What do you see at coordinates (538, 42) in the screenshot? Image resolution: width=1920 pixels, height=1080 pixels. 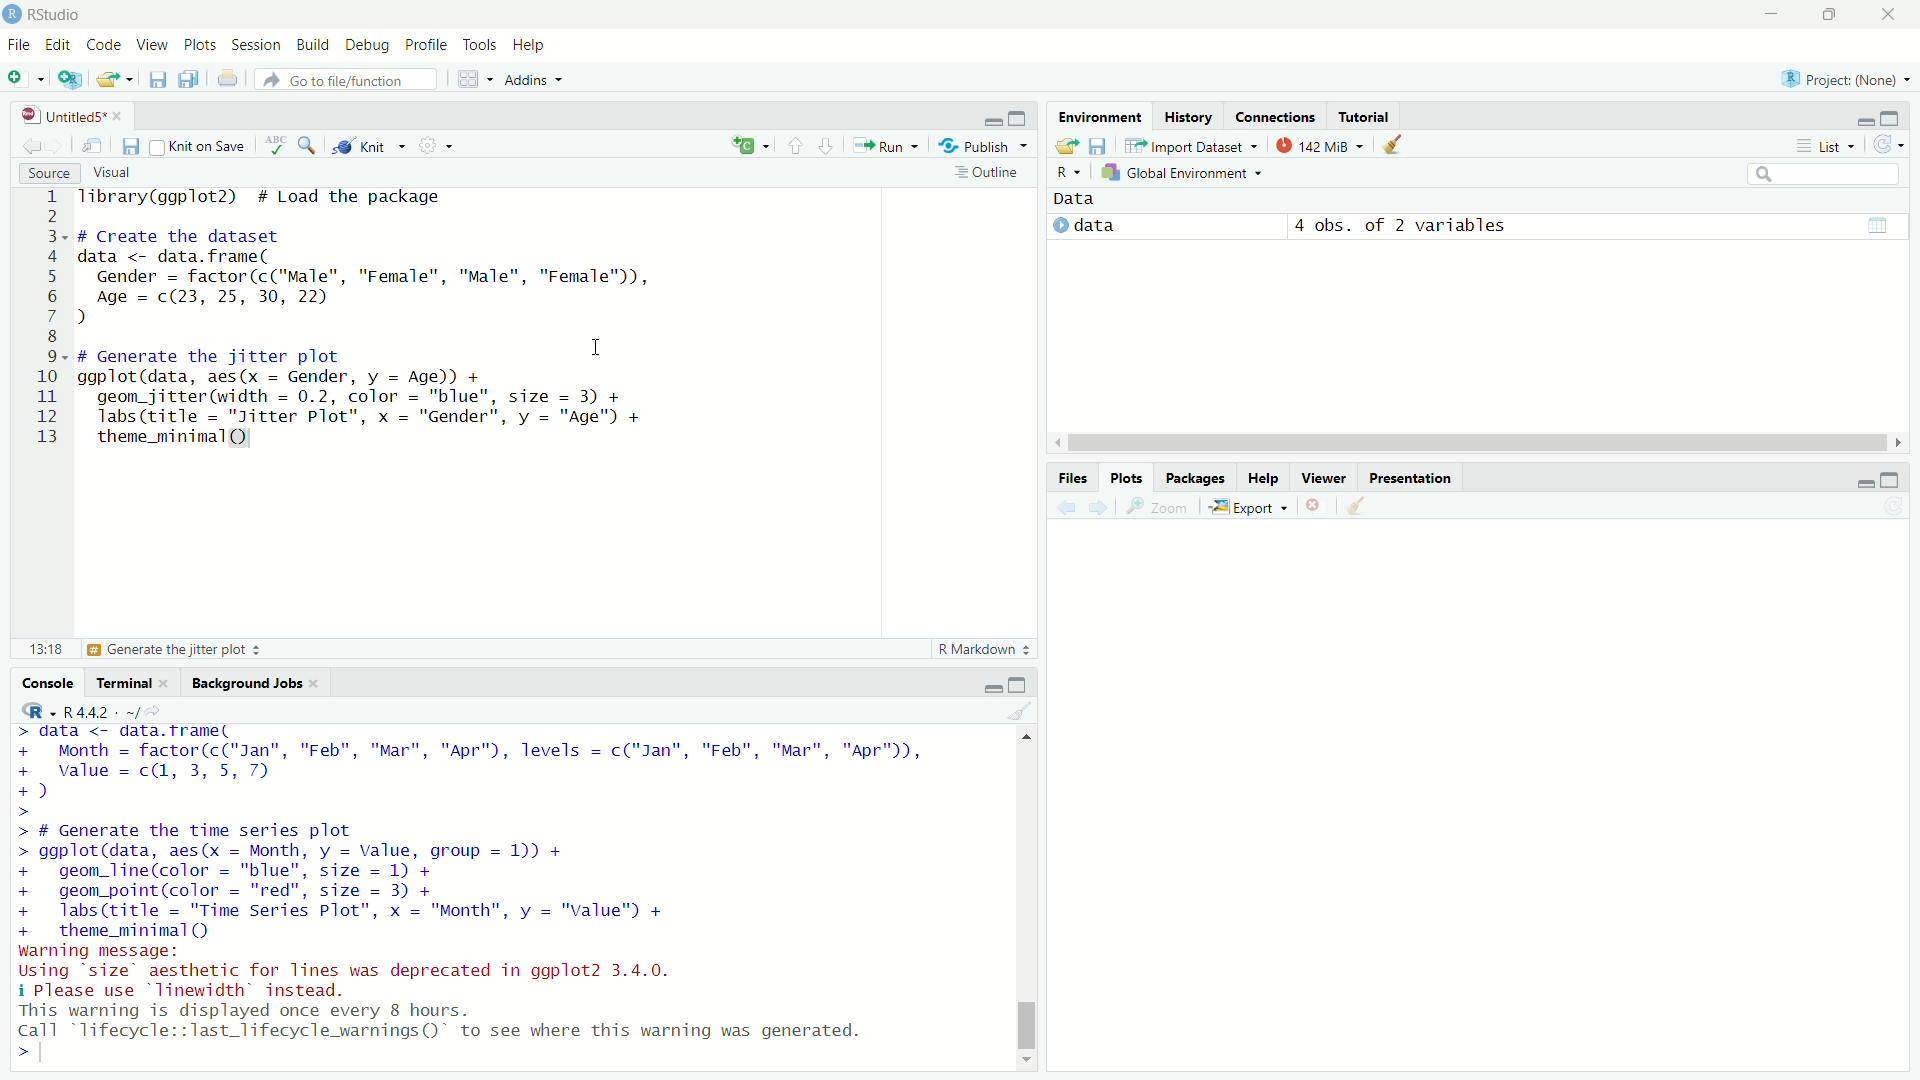 I see `help` at bounding box center [538, 42].